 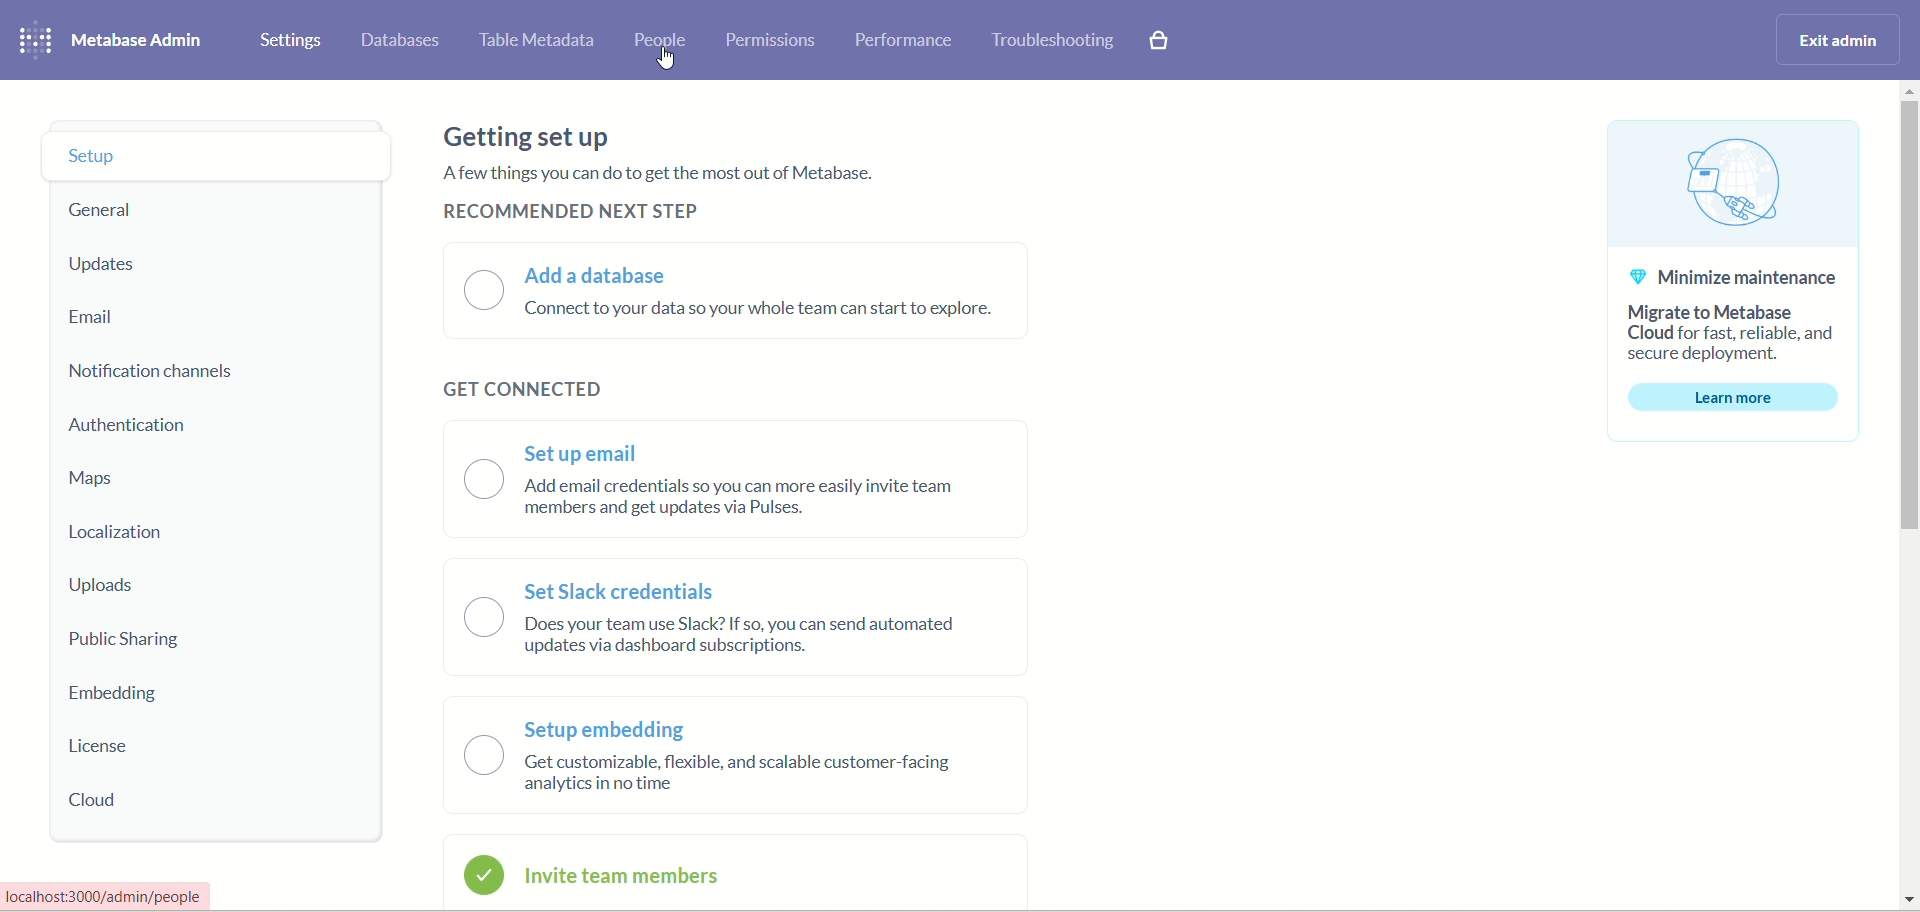 I want to click on toggle button, so click(x=481, y=289).